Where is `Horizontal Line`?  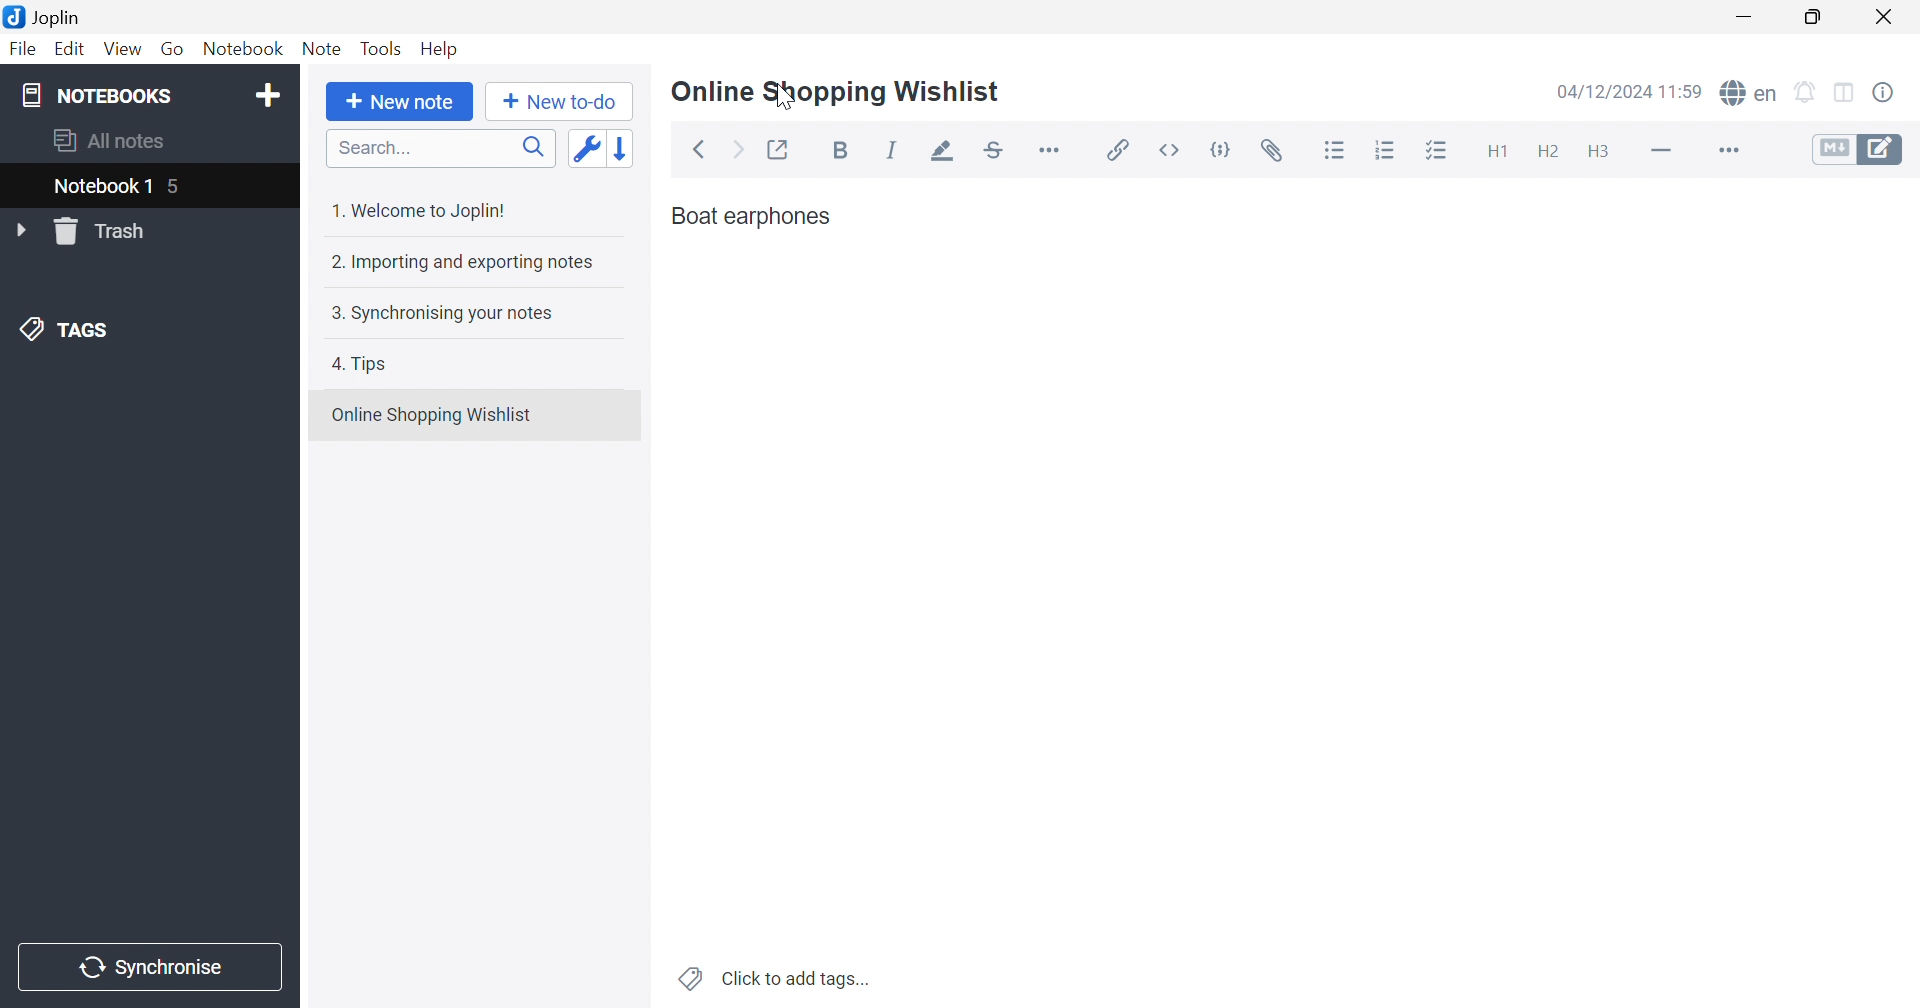
Horizontal Line is located at coordinates (1660, 152).